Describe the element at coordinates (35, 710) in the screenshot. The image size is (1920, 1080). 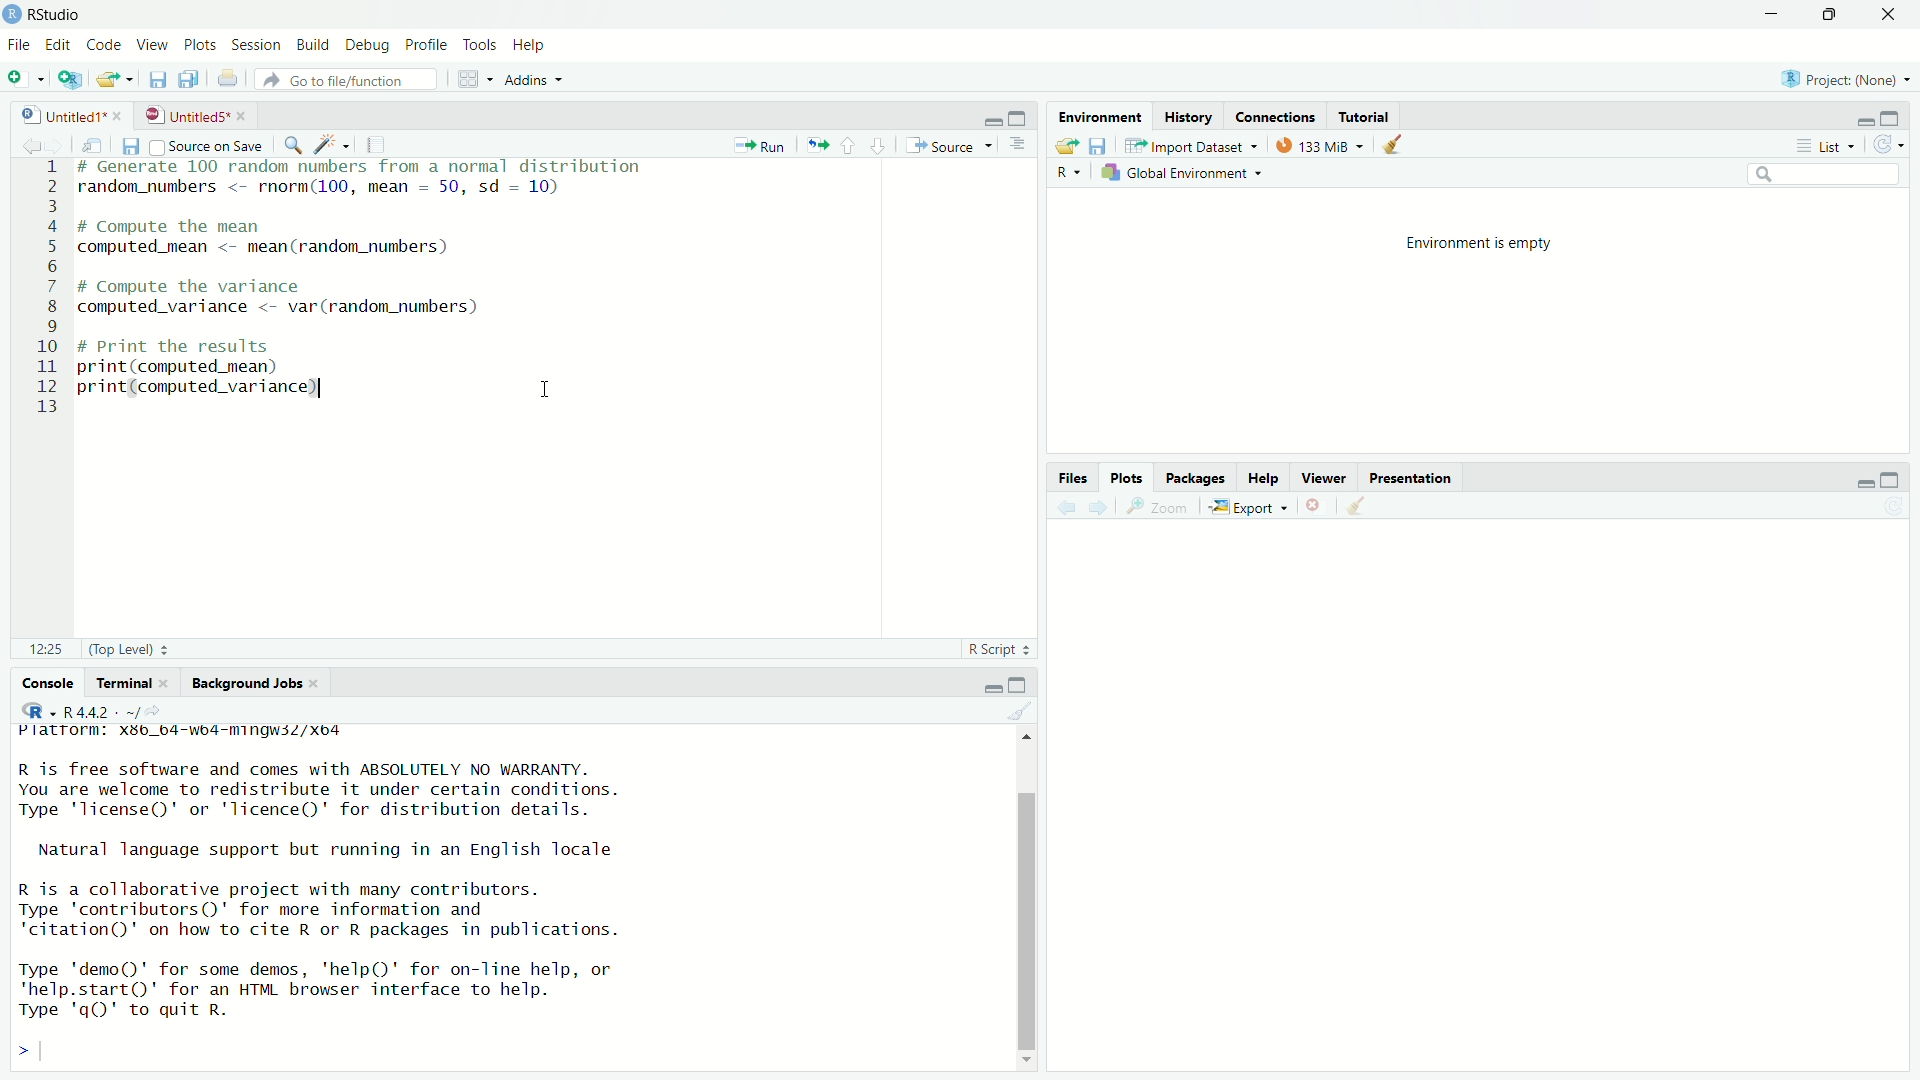
I see `select language` at that location.